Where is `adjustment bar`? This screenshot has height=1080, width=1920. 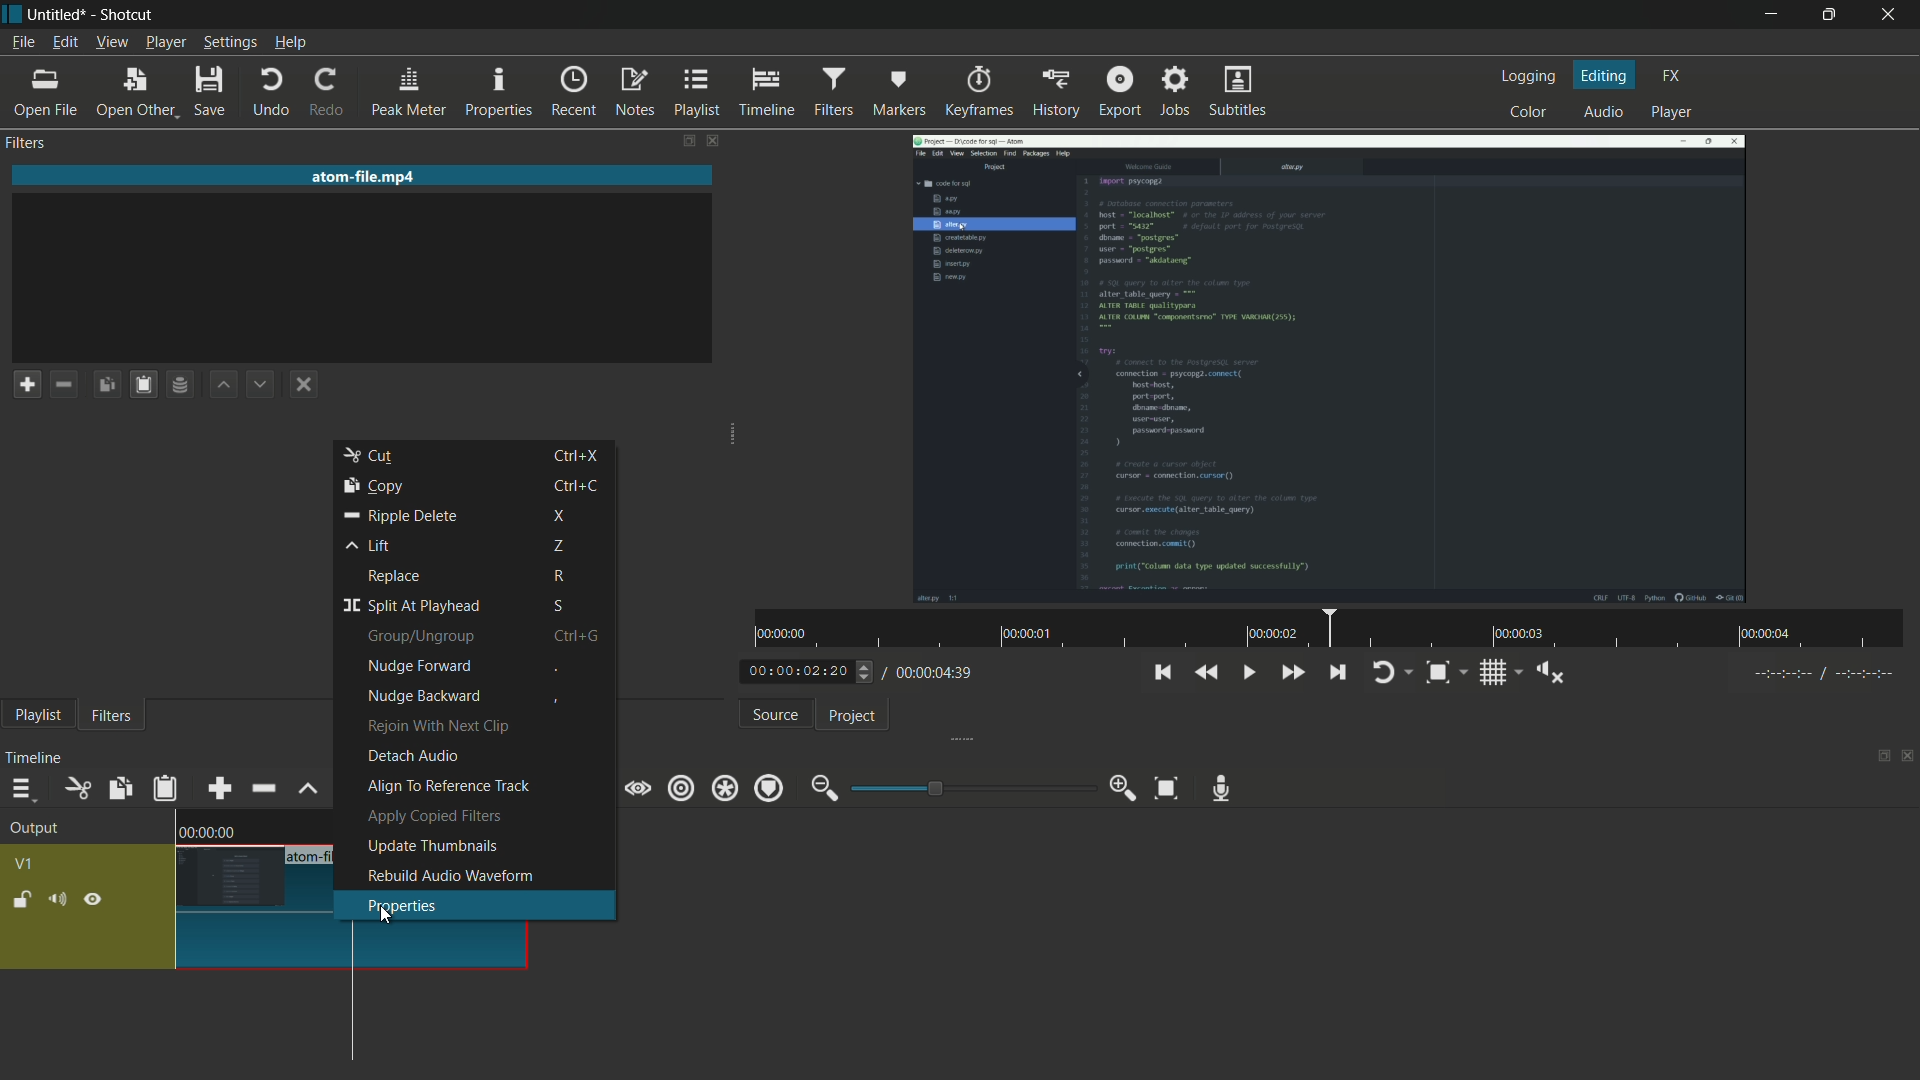 adjustment bar is located at coordinates (971, 786).